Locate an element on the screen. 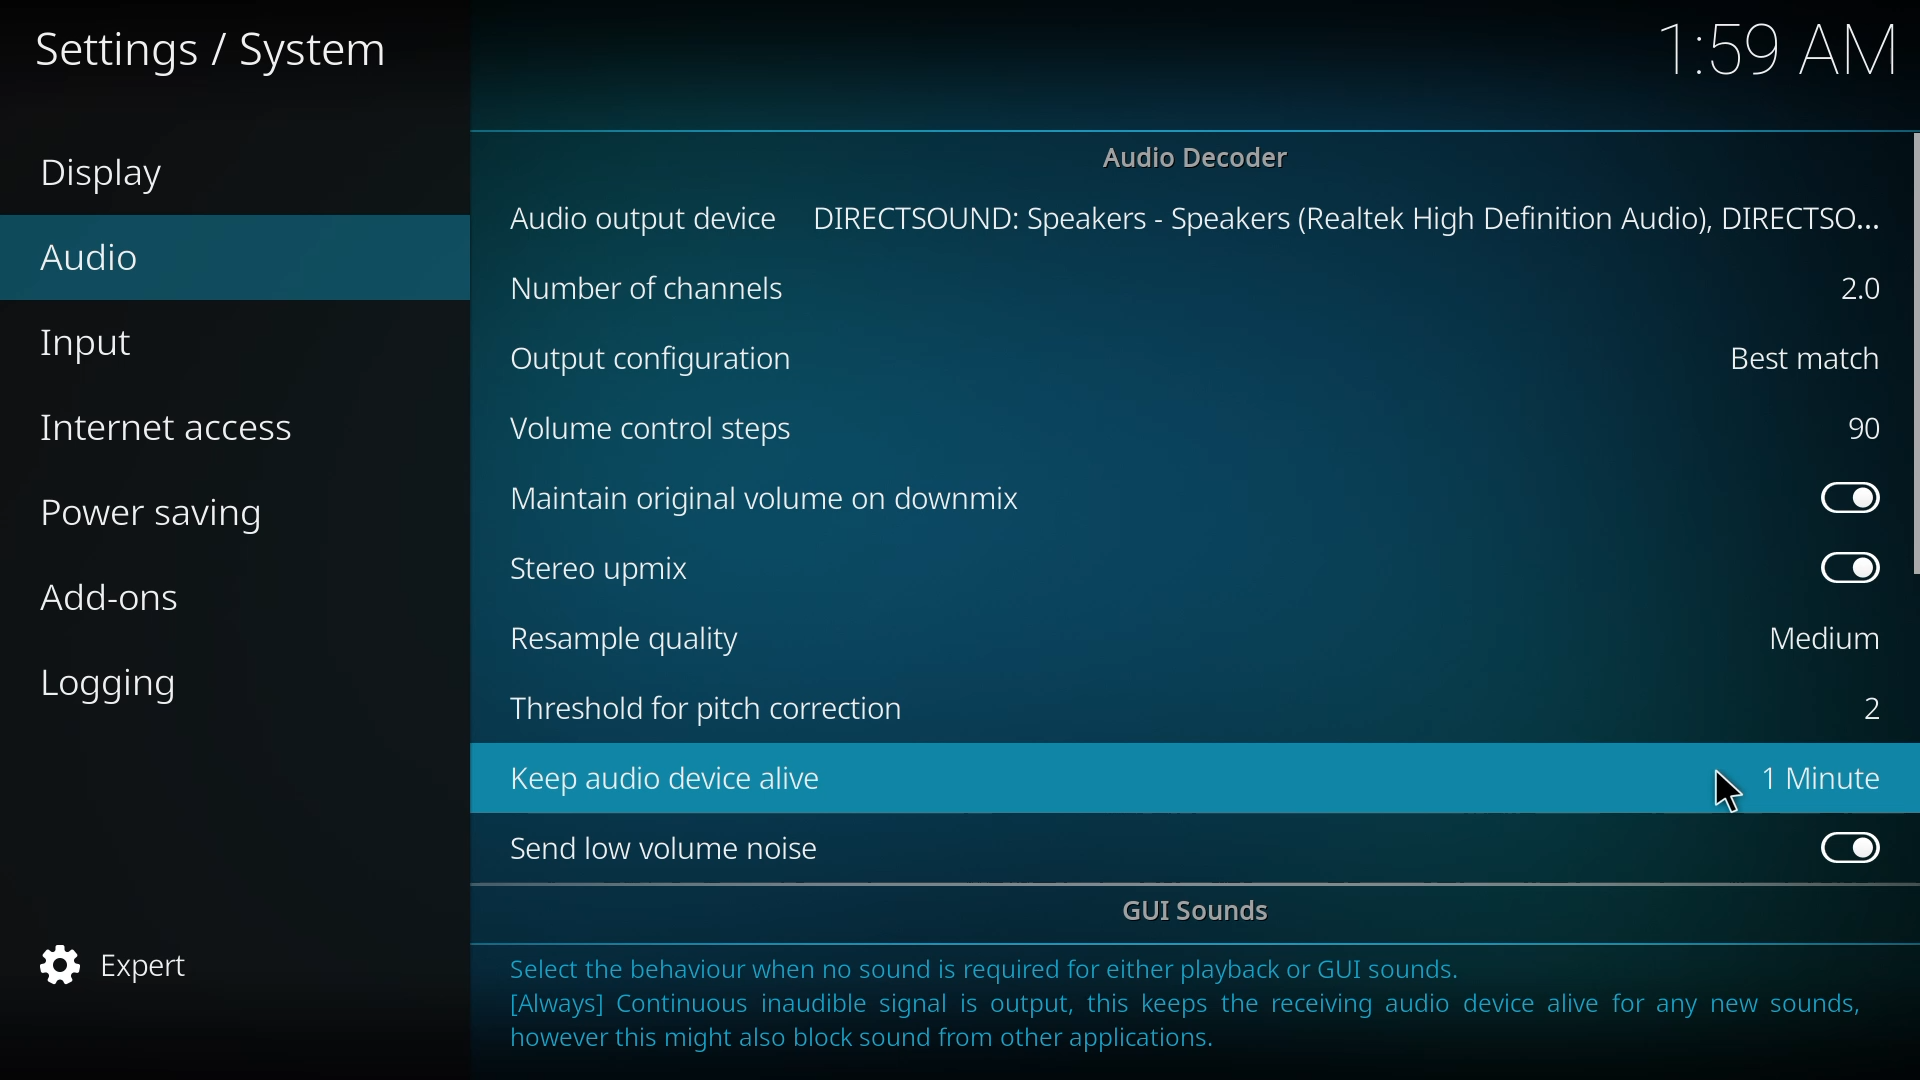 The image size is (1920, 1080). 1 minute is located at coordinates (1828, 777).